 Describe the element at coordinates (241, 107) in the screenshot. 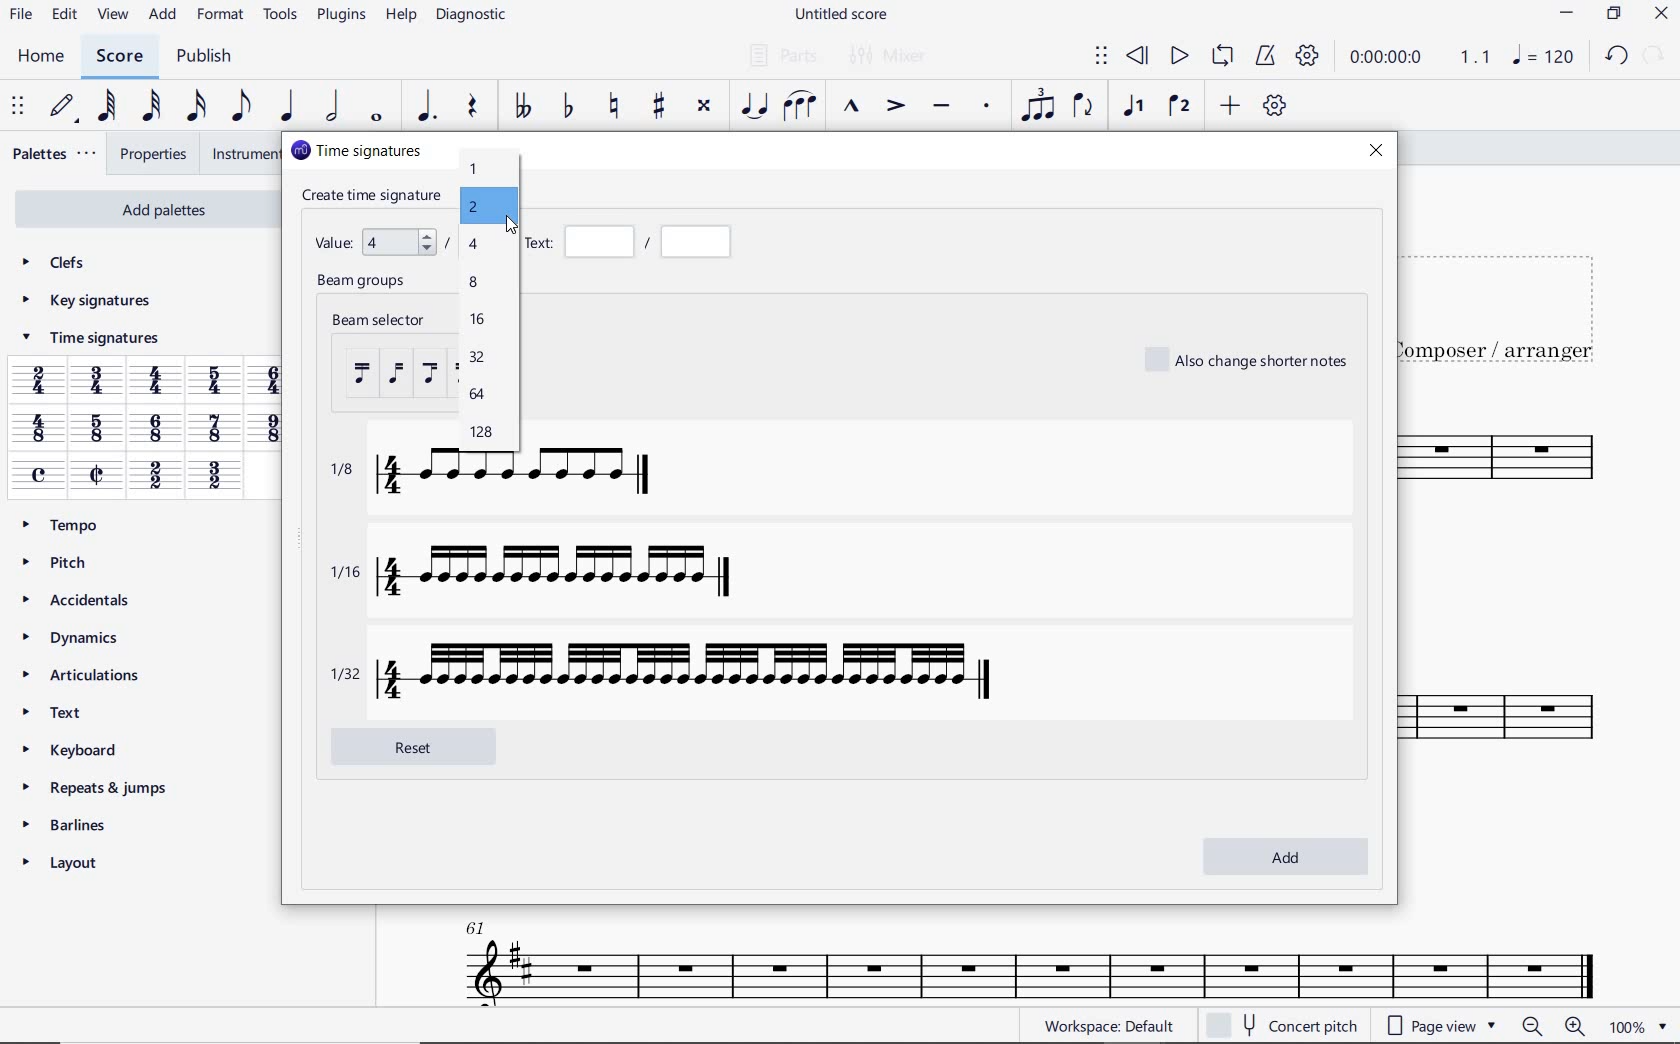

I see `EIGHTH NOTE` at that location.